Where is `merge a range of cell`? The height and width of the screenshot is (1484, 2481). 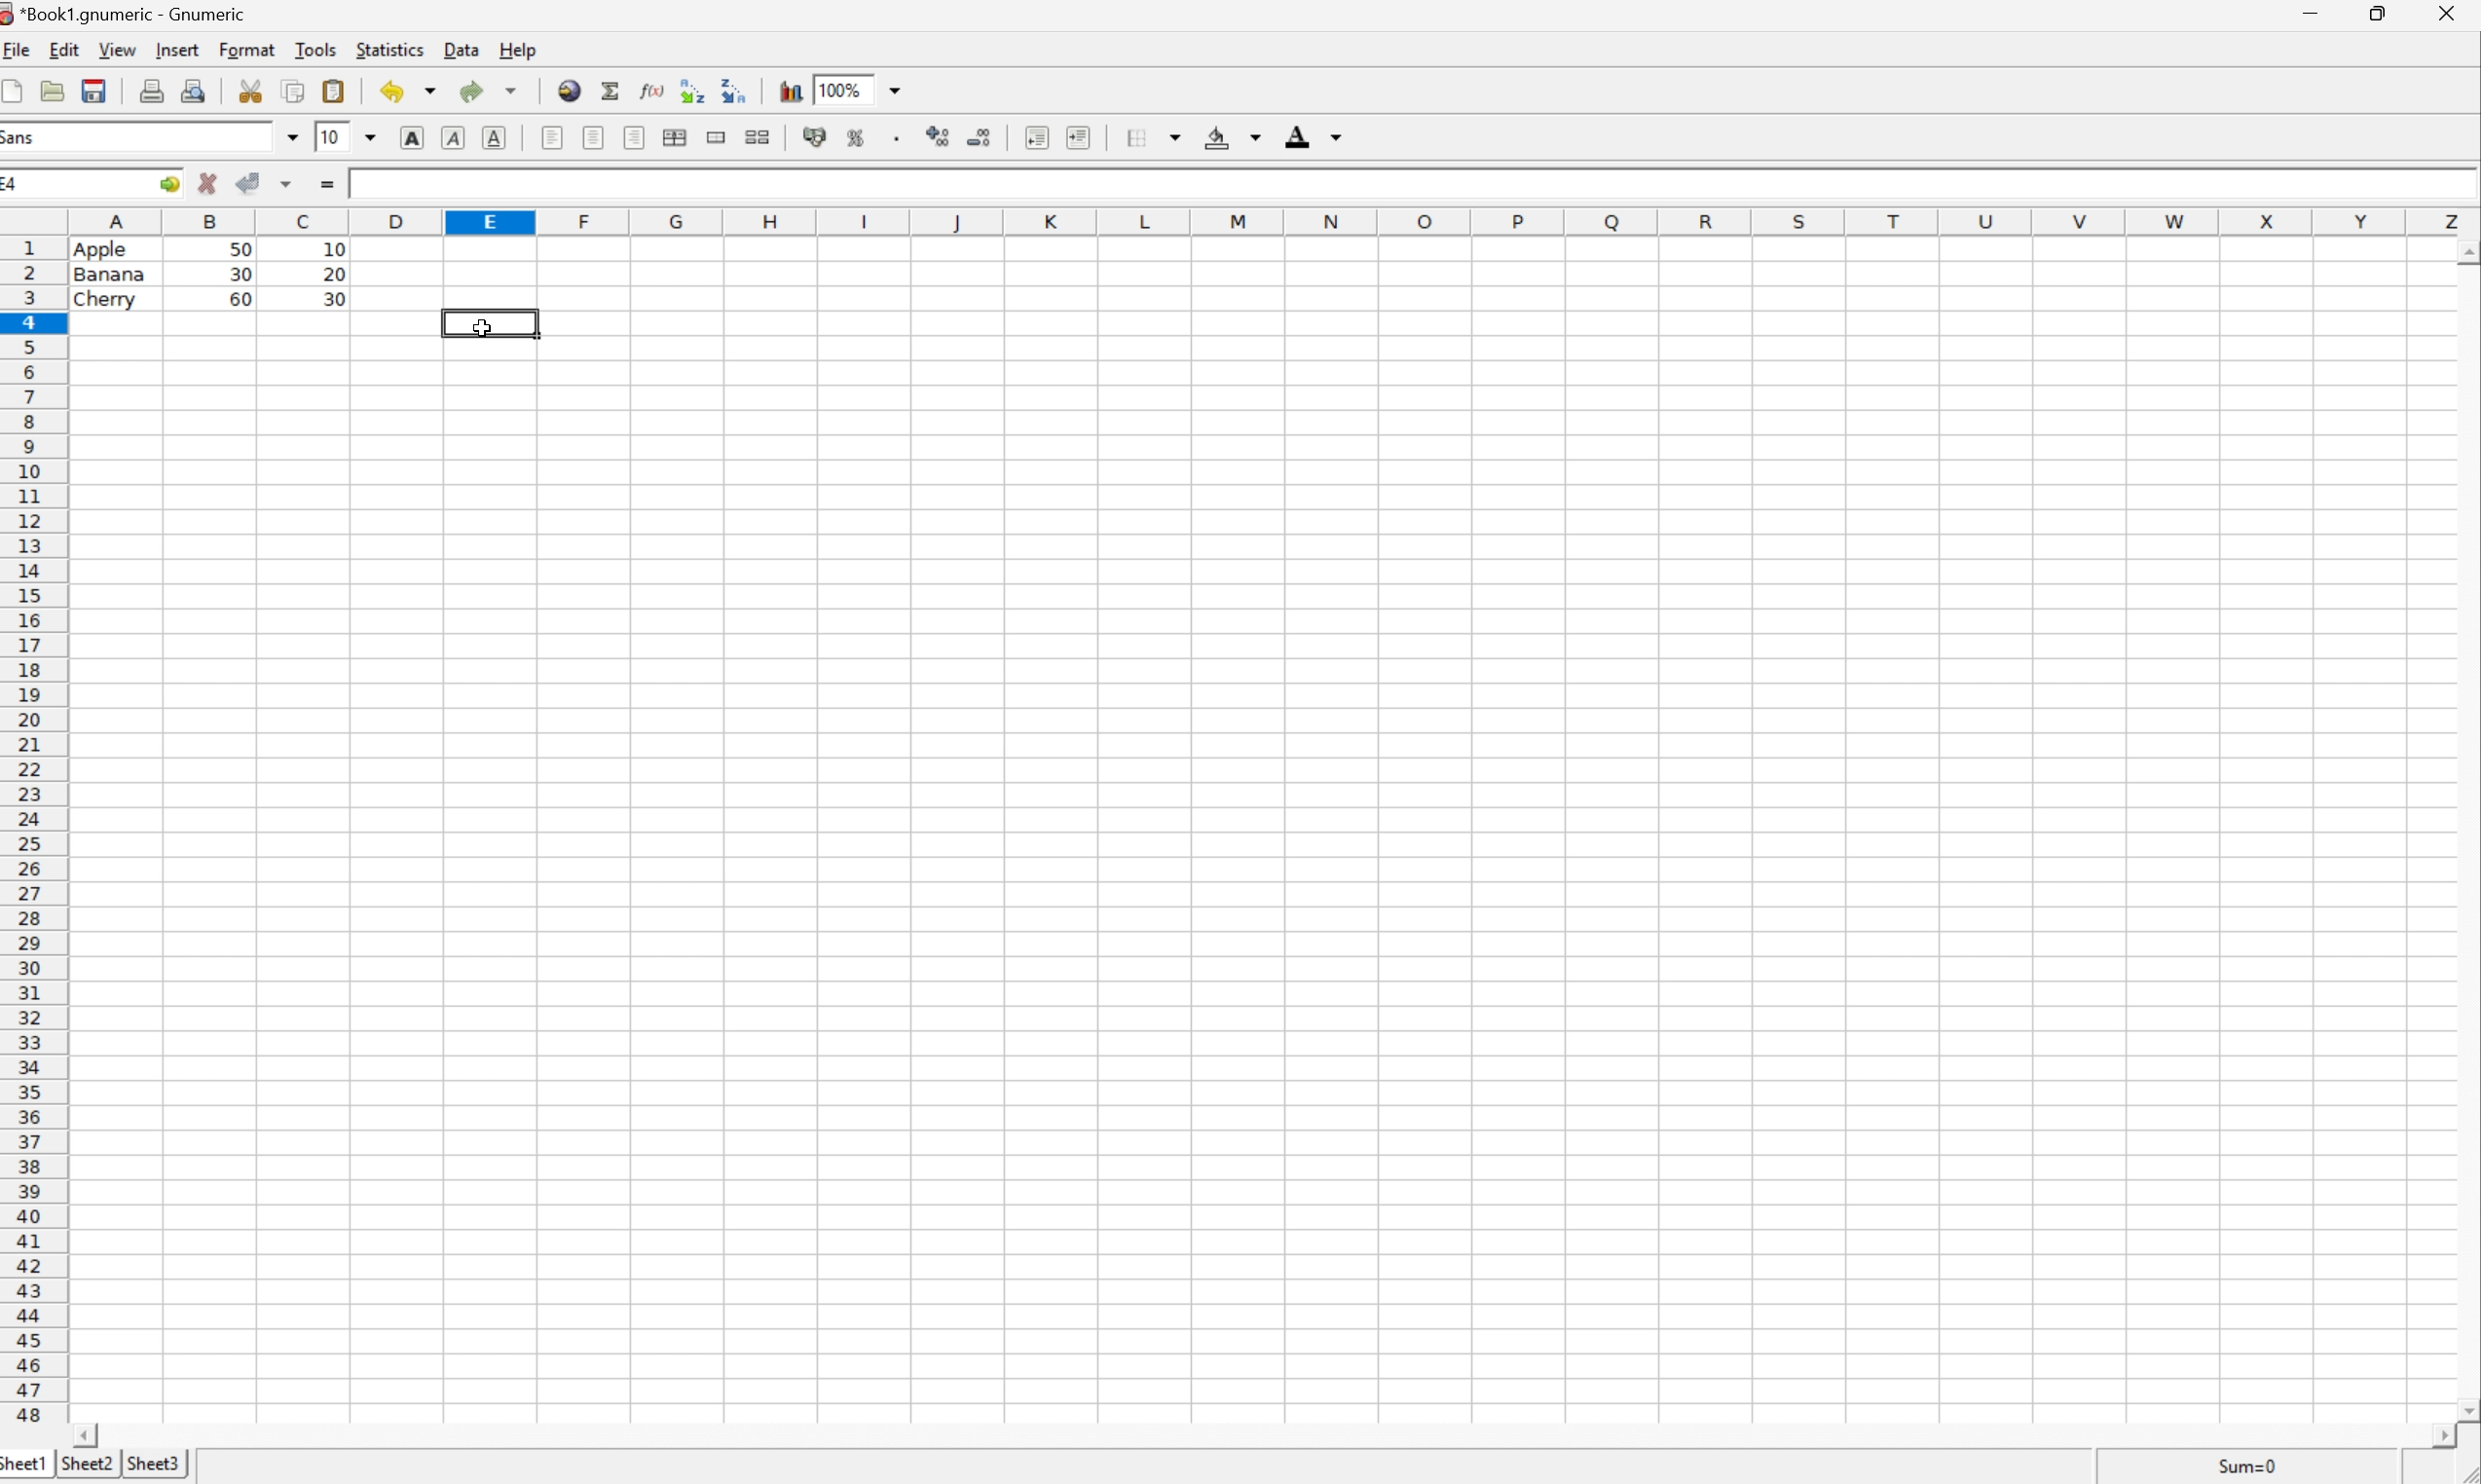 merge a range of cell is located at coordinates (717, 135).